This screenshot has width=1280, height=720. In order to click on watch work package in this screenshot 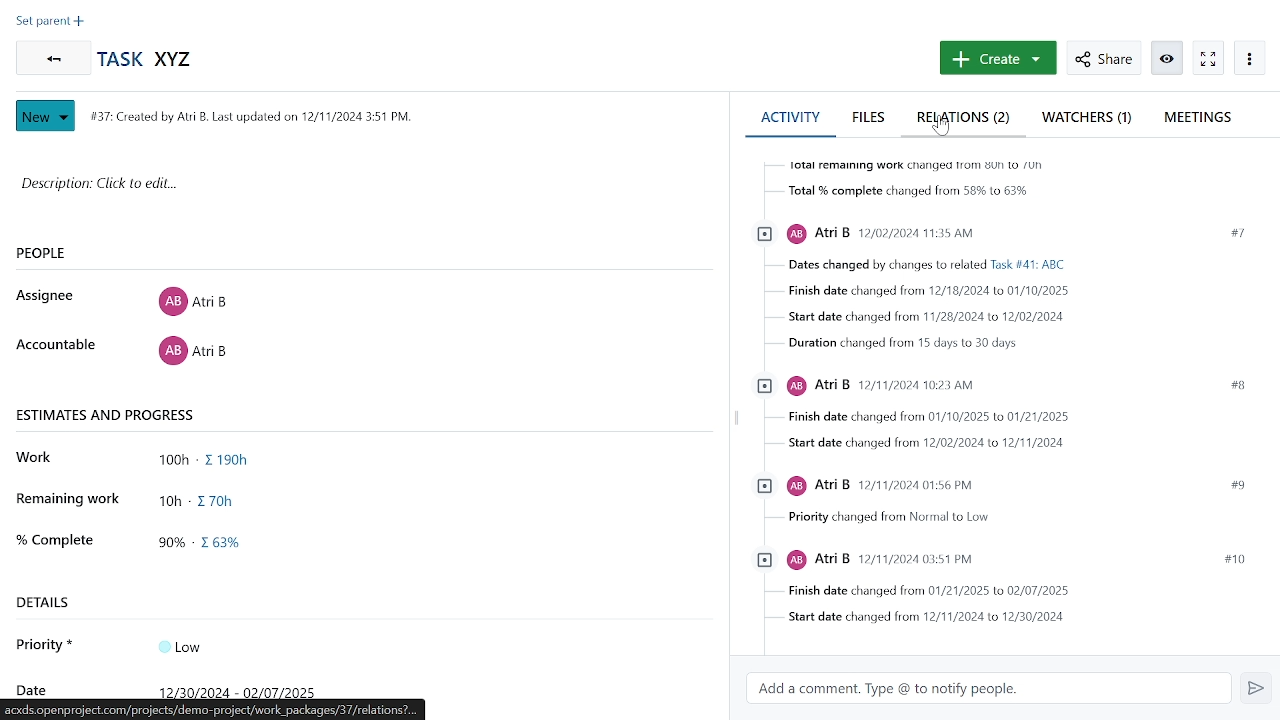, I will do `click(1207, 58)`.